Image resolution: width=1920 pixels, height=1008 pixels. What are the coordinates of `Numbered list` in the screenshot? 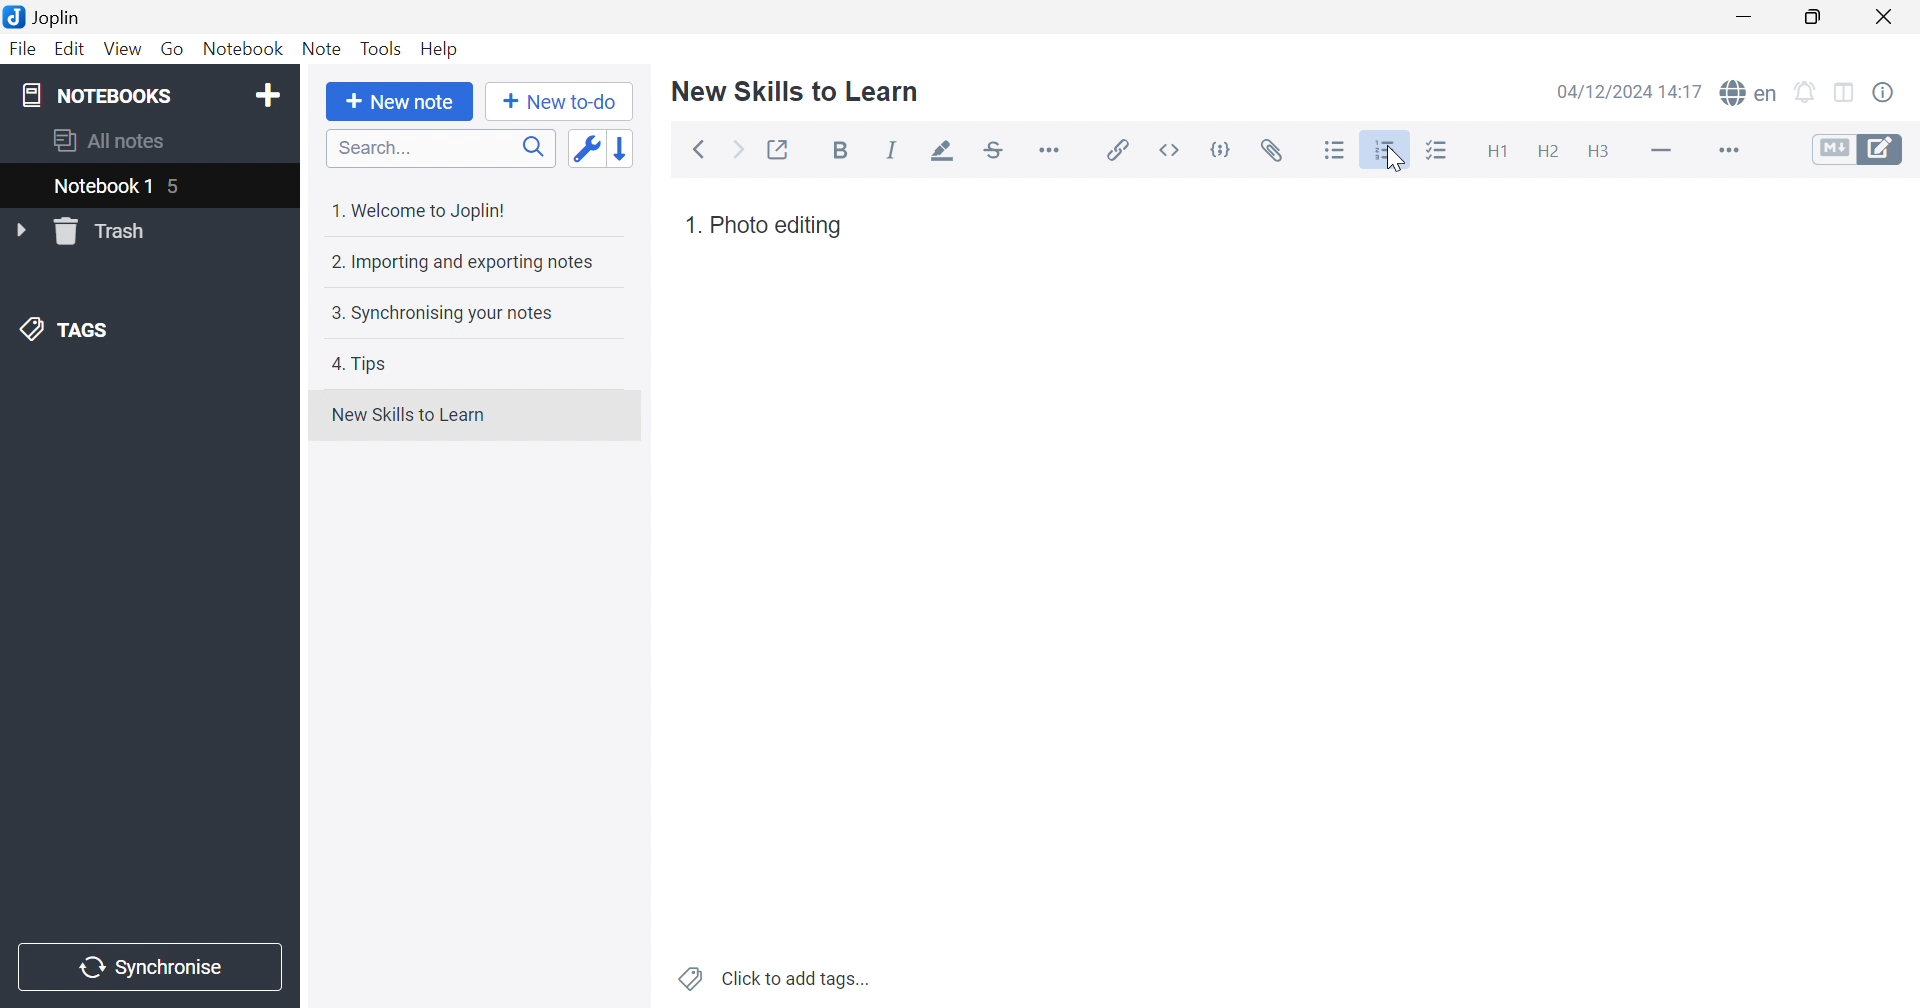 It's located at (1387, 150).